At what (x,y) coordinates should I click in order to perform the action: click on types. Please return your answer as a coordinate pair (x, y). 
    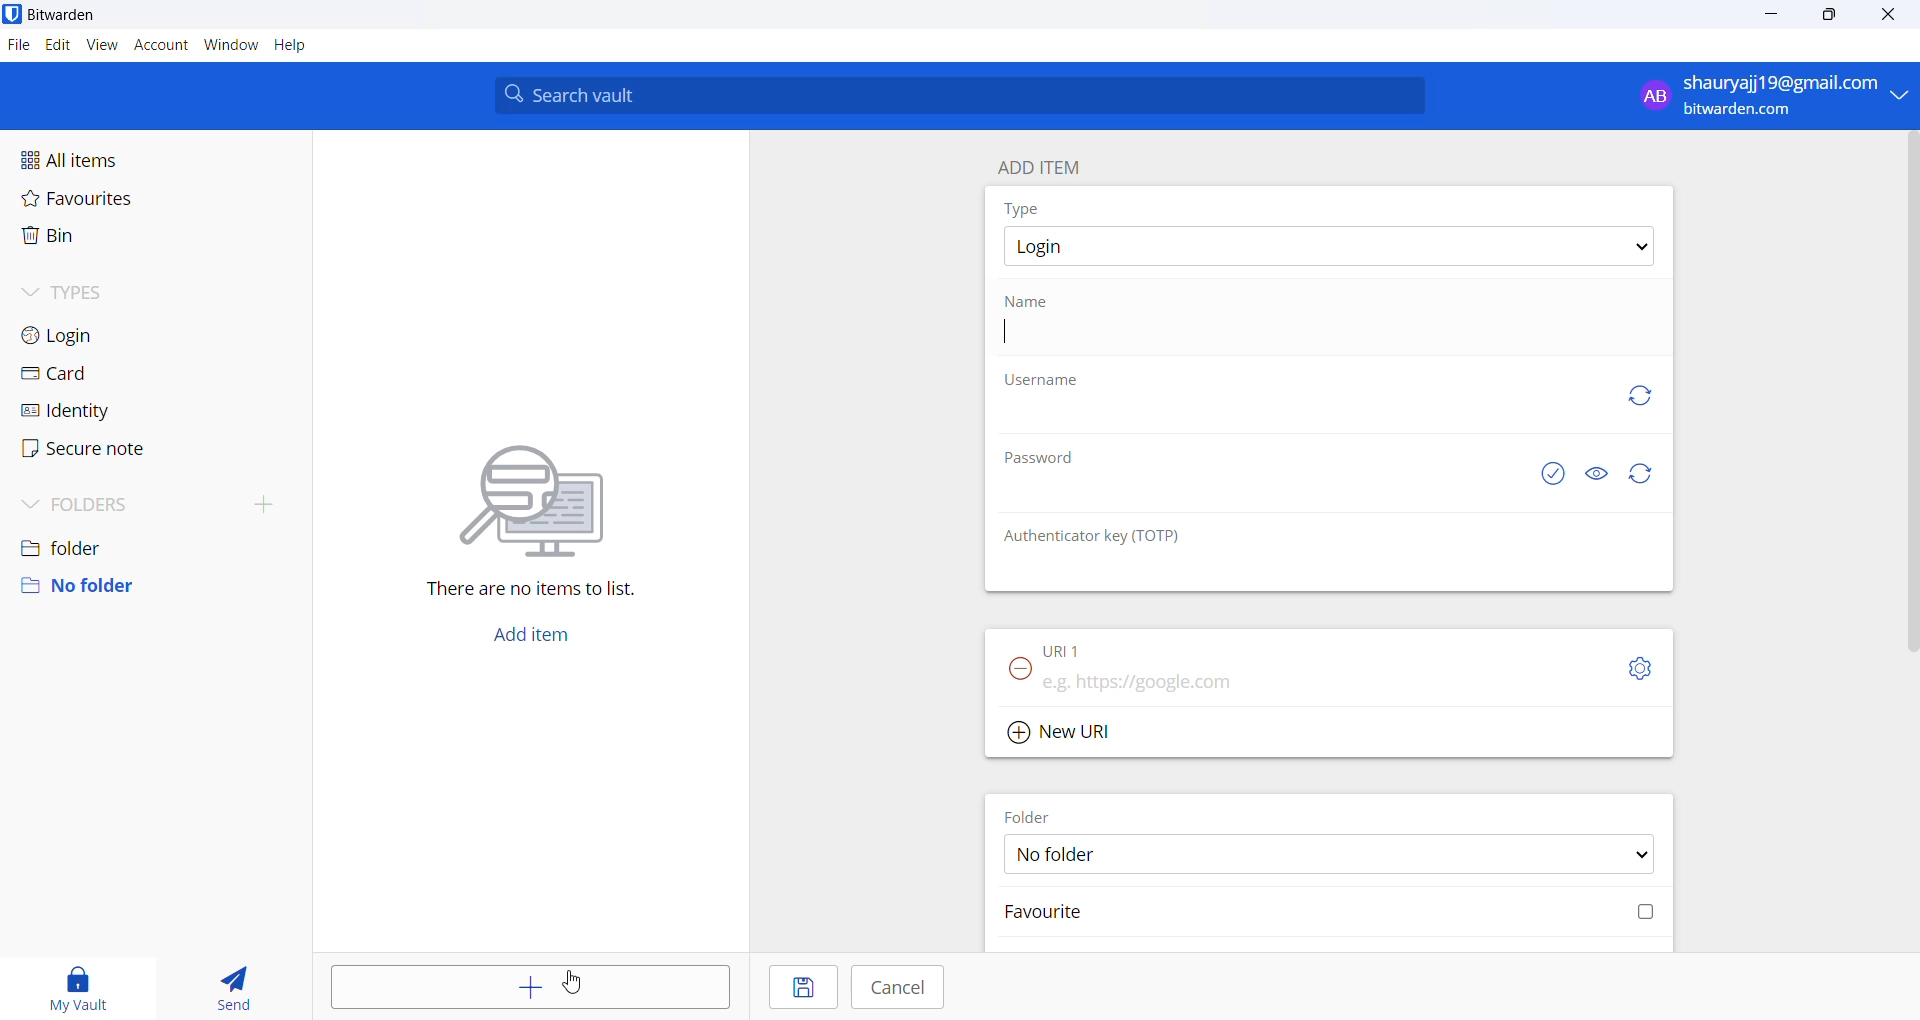
    Looking at the image, I should click on (111, 293).